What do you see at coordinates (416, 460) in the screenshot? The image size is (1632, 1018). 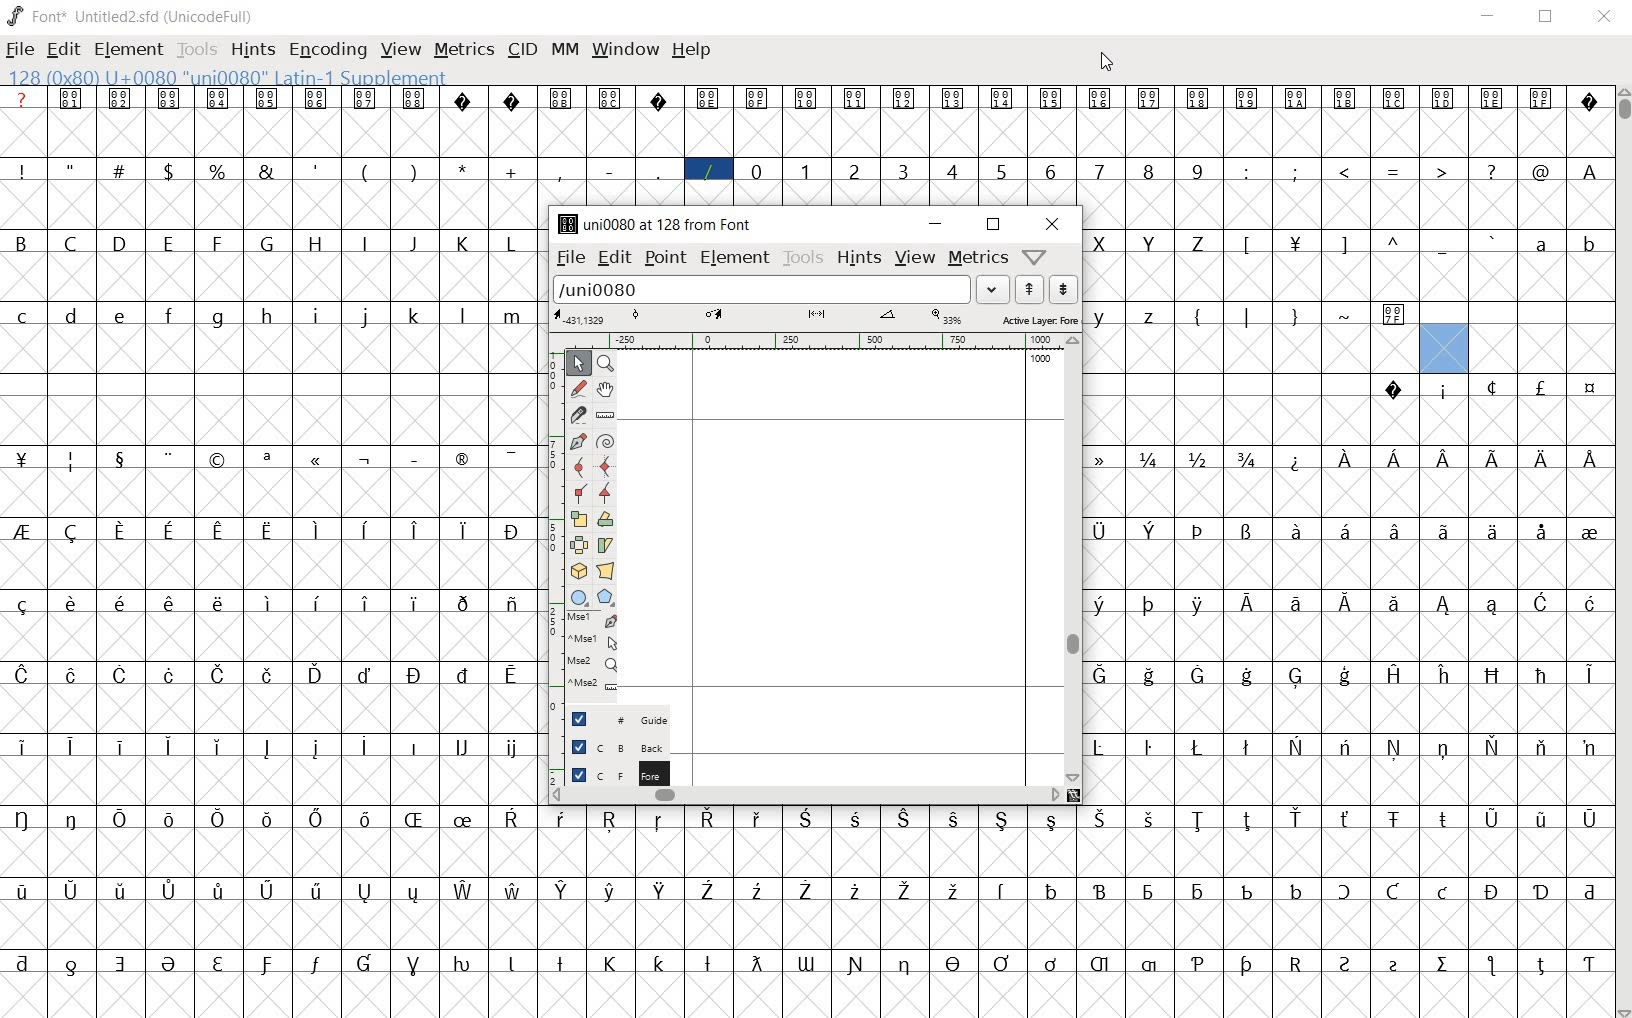 I see `glyph` at bounding box center [416, 460].